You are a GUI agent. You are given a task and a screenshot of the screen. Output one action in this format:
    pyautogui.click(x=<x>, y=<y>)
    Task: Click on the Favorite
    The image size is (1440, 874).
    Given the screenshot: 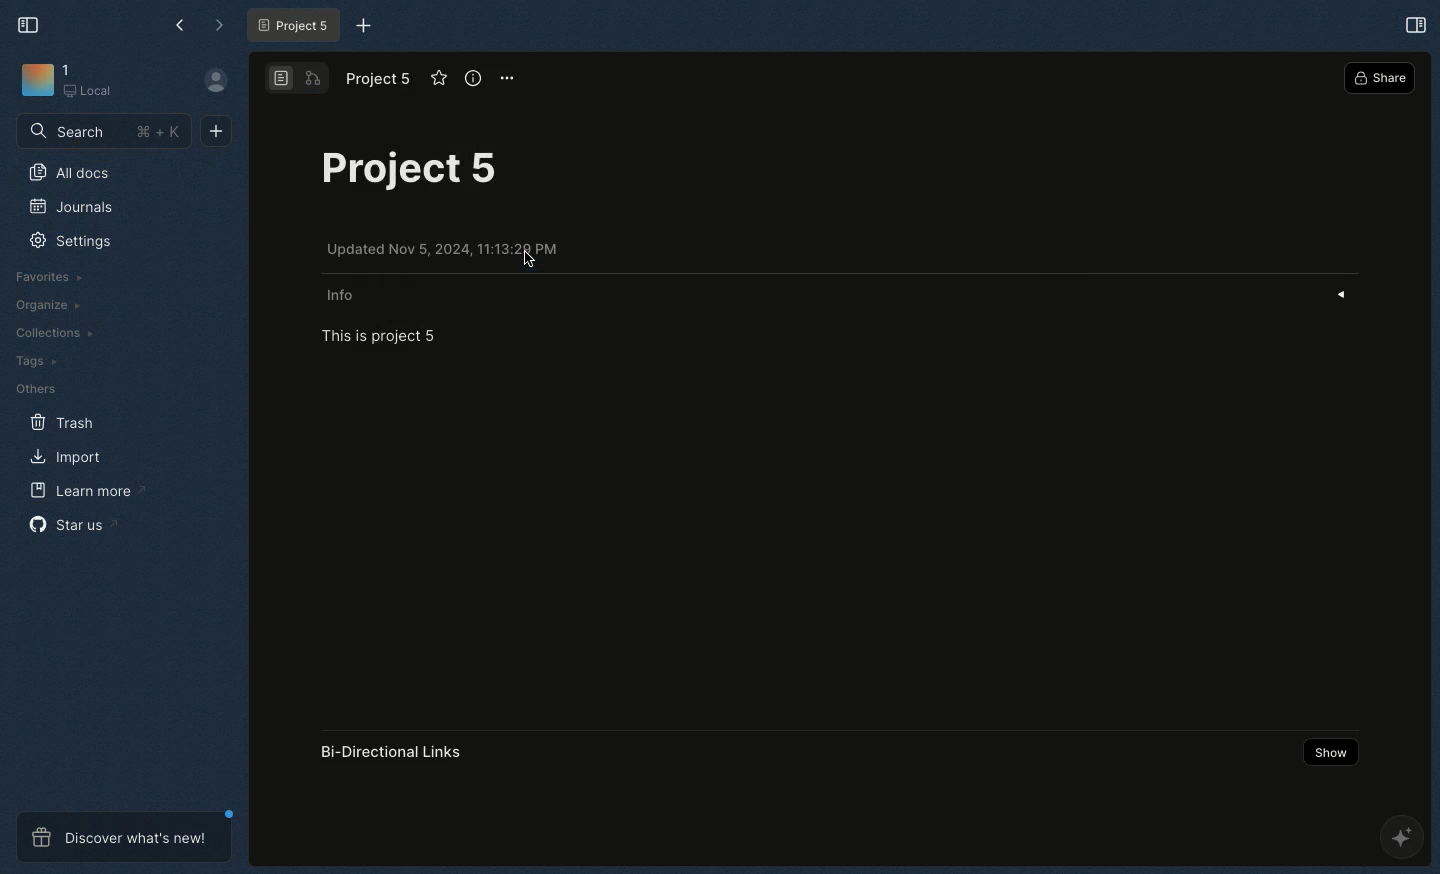 What is the action you would take?
    pyautogui.click(x=438, y=79)
    